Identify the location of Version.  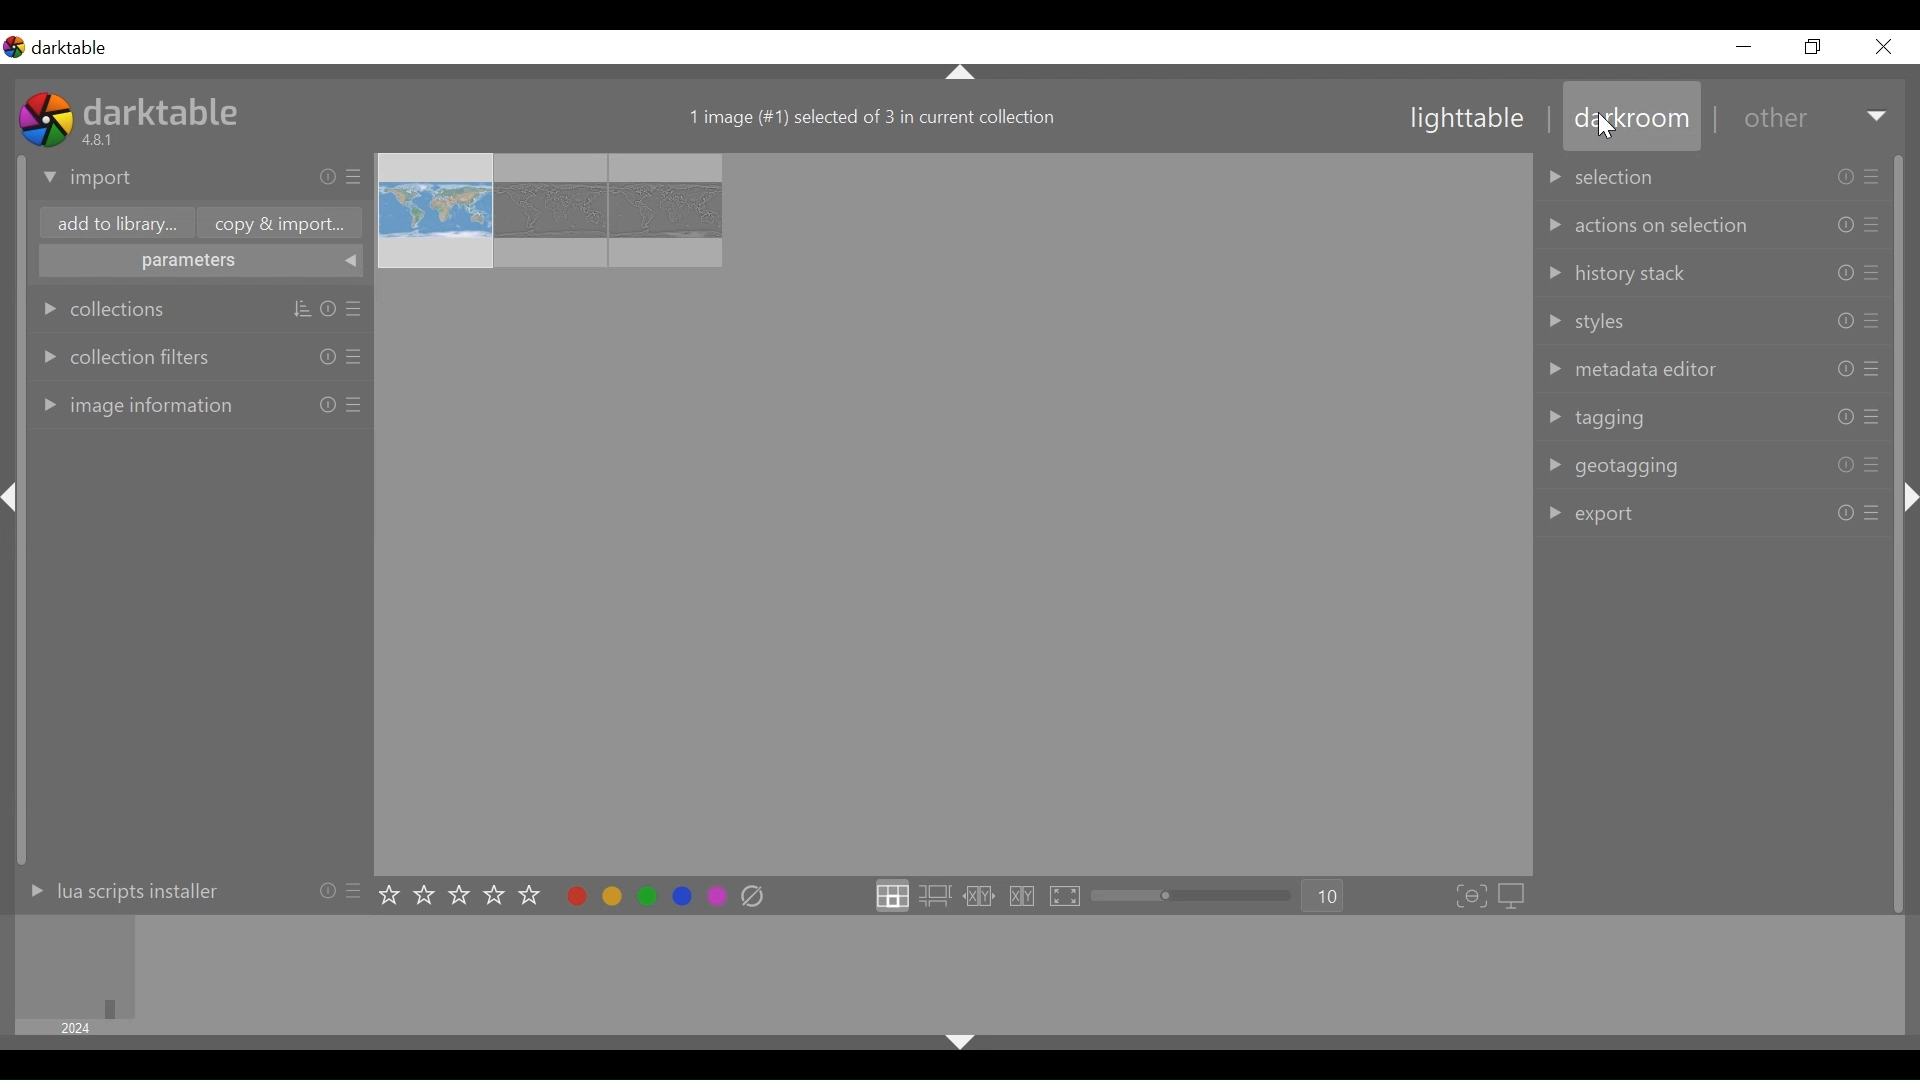
(103, 141).